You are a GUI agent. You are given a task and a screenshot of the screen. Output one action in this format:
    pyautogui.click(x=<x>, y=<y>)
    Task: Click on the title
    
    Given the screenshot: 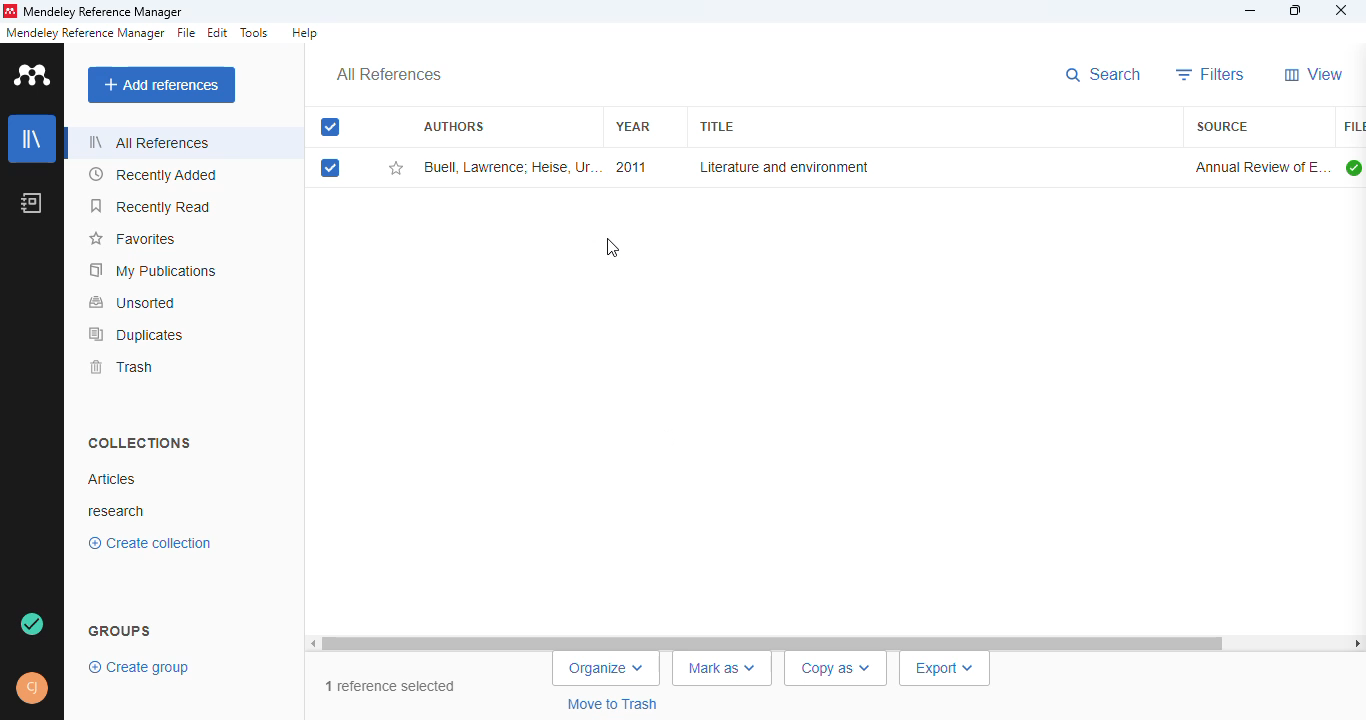 What is the action you would take?
    pyautogui.click(x=715, y=127)
    